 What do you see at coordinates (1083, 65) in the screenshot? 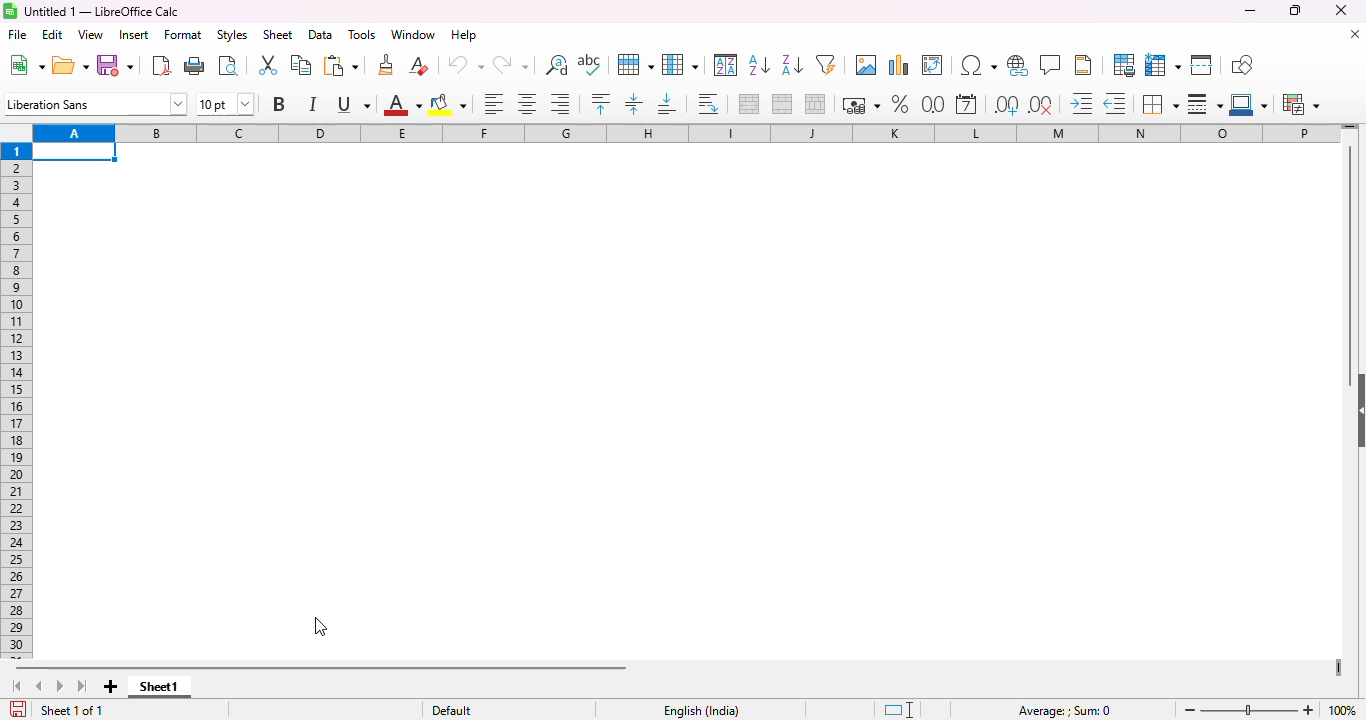
I see `headers and footers` at bounding box center [1083, 65].